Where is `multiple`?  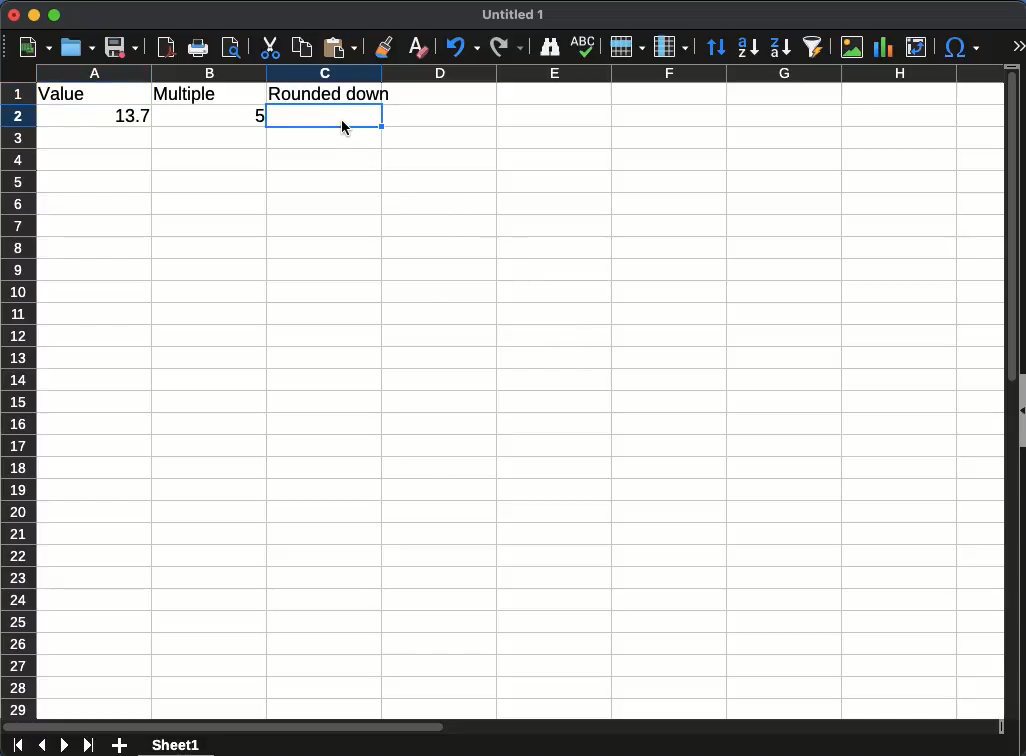 multiple is located at coordinates (188, 94).